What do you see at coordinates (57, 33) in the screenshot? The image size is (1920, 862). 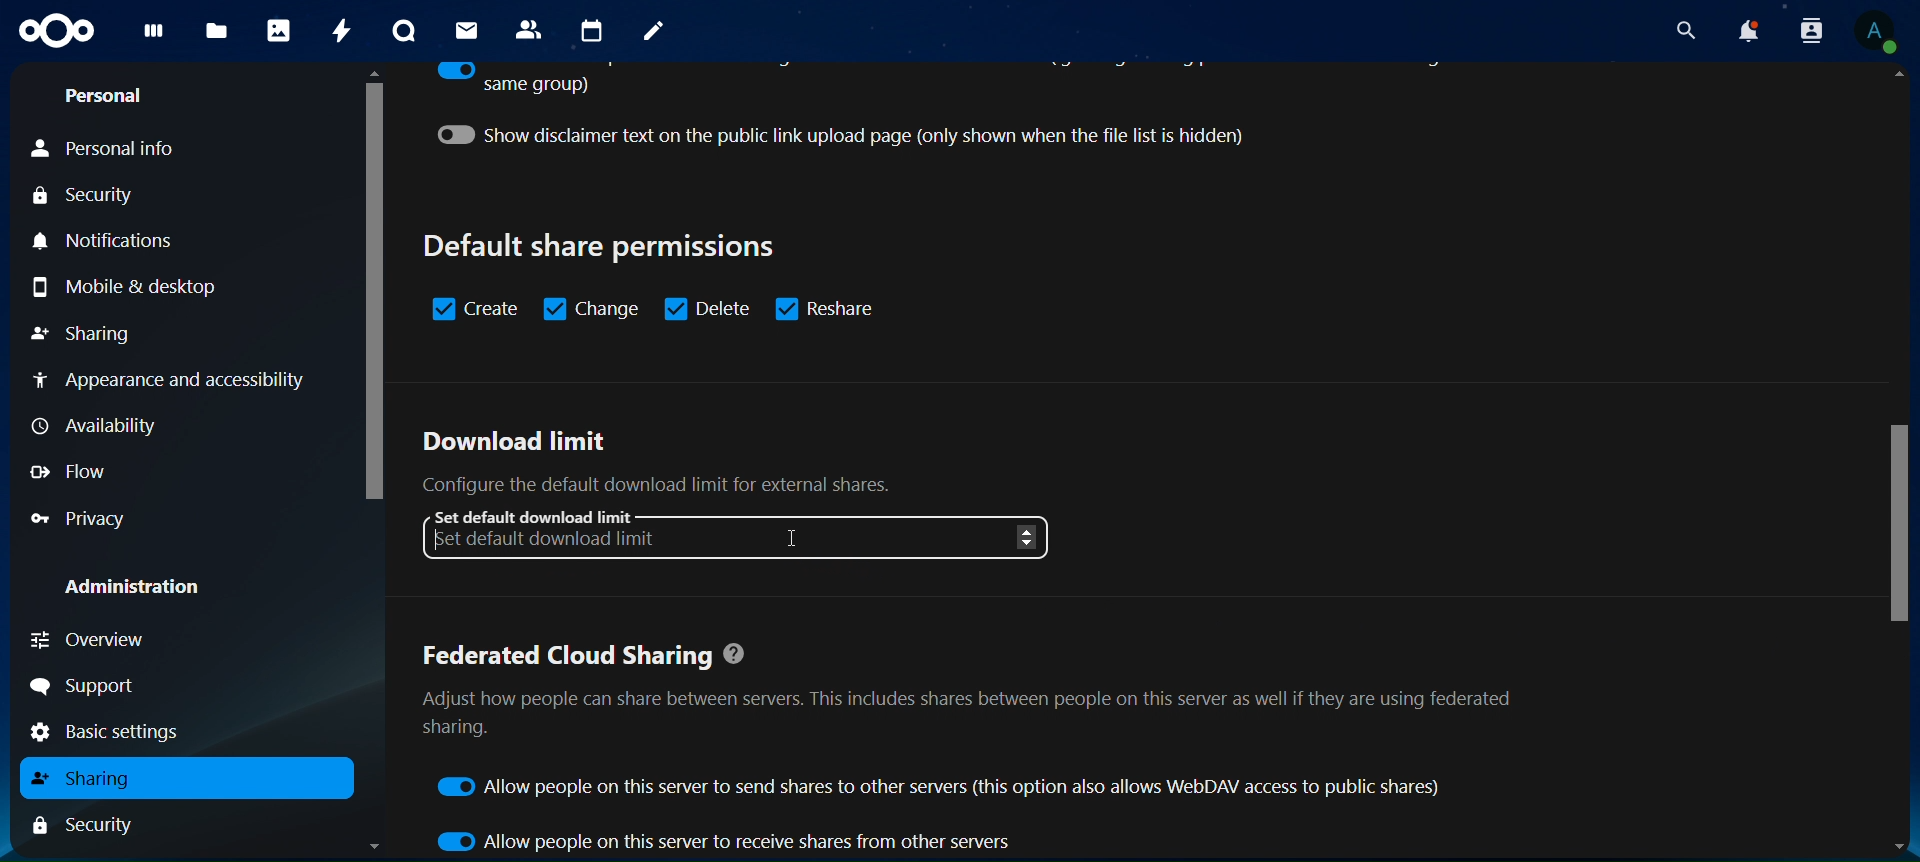 I see `Icon` at bounding box center [57, 33].